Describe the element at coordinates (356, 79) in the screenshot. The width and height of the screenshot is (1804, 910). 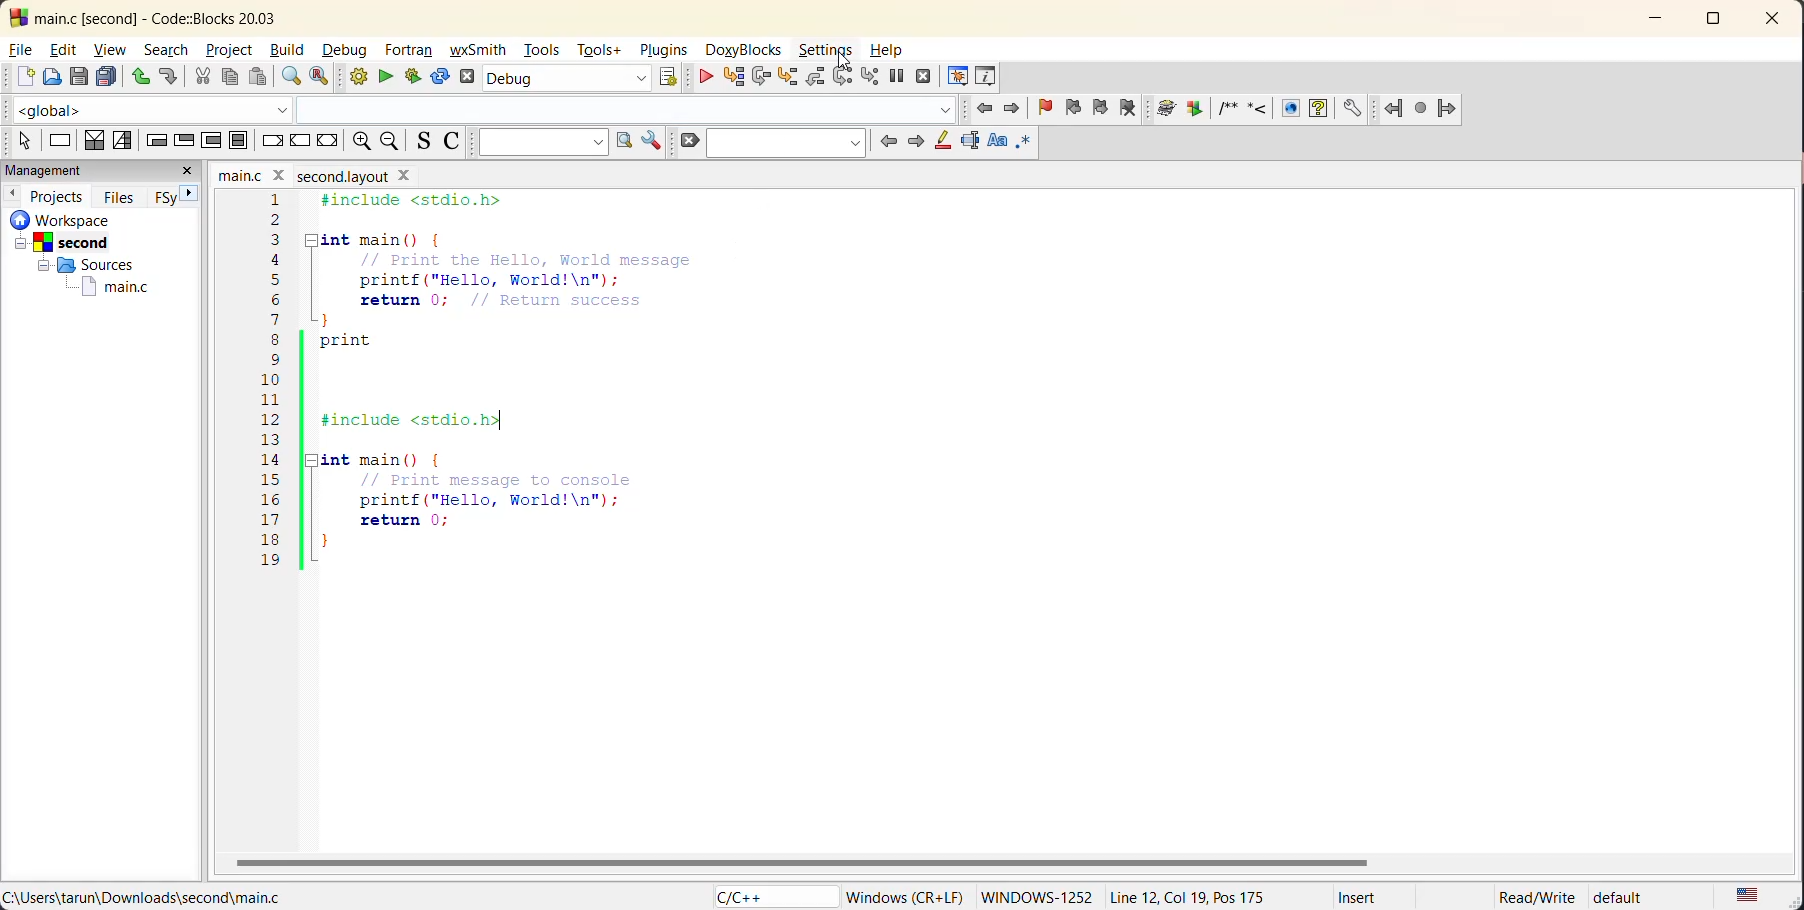
I see `build` at that location.